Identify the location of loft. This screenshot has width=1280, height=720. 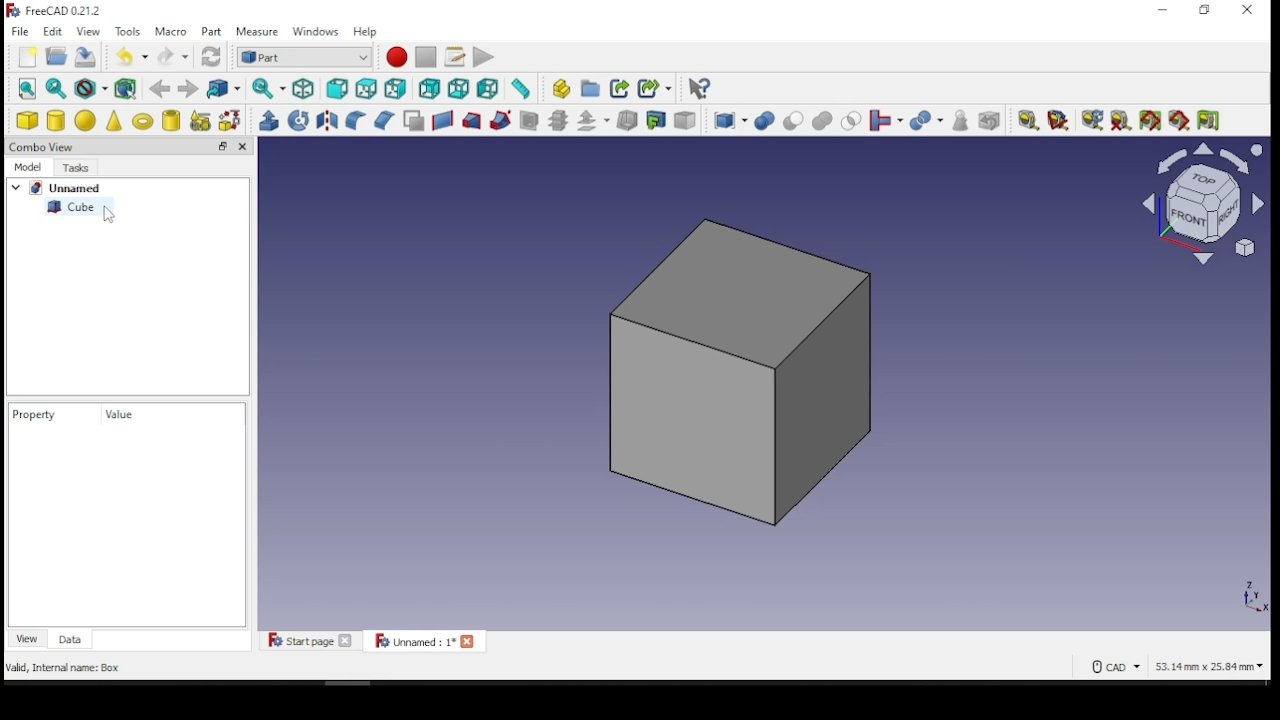
(472, 122).